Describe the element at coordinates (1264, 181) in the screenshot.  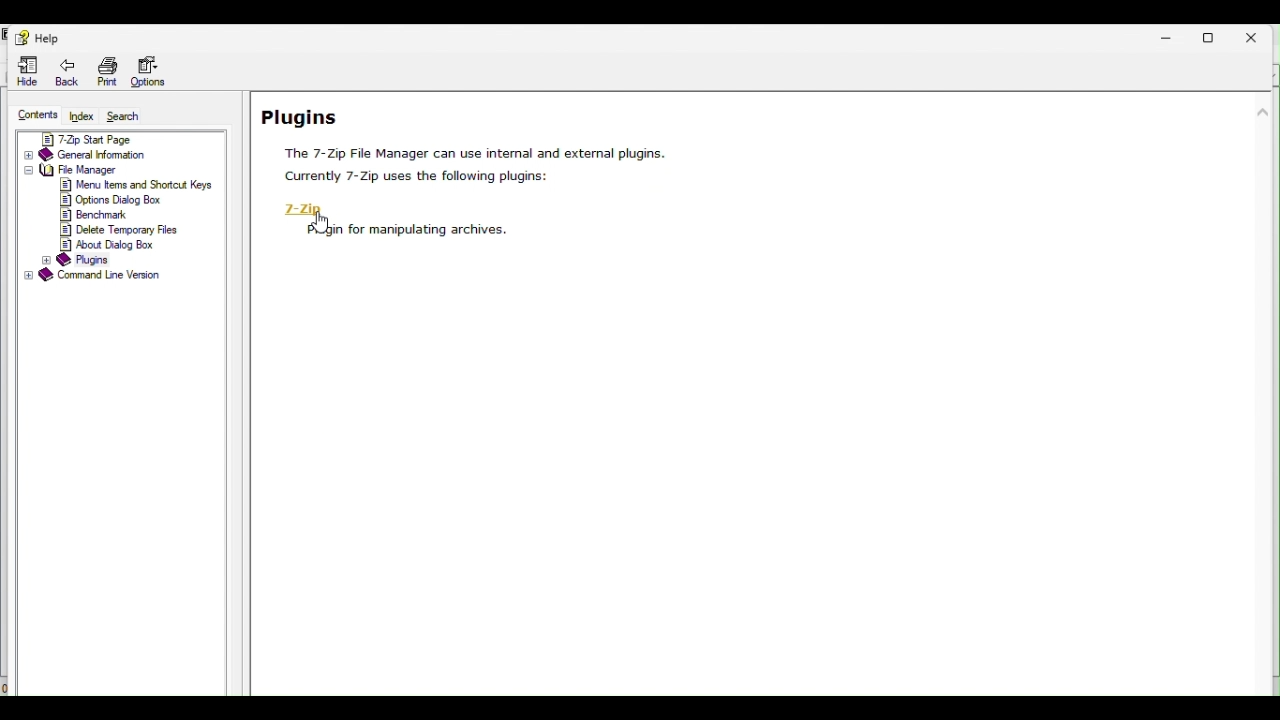
I see `scroll bar` at that location.